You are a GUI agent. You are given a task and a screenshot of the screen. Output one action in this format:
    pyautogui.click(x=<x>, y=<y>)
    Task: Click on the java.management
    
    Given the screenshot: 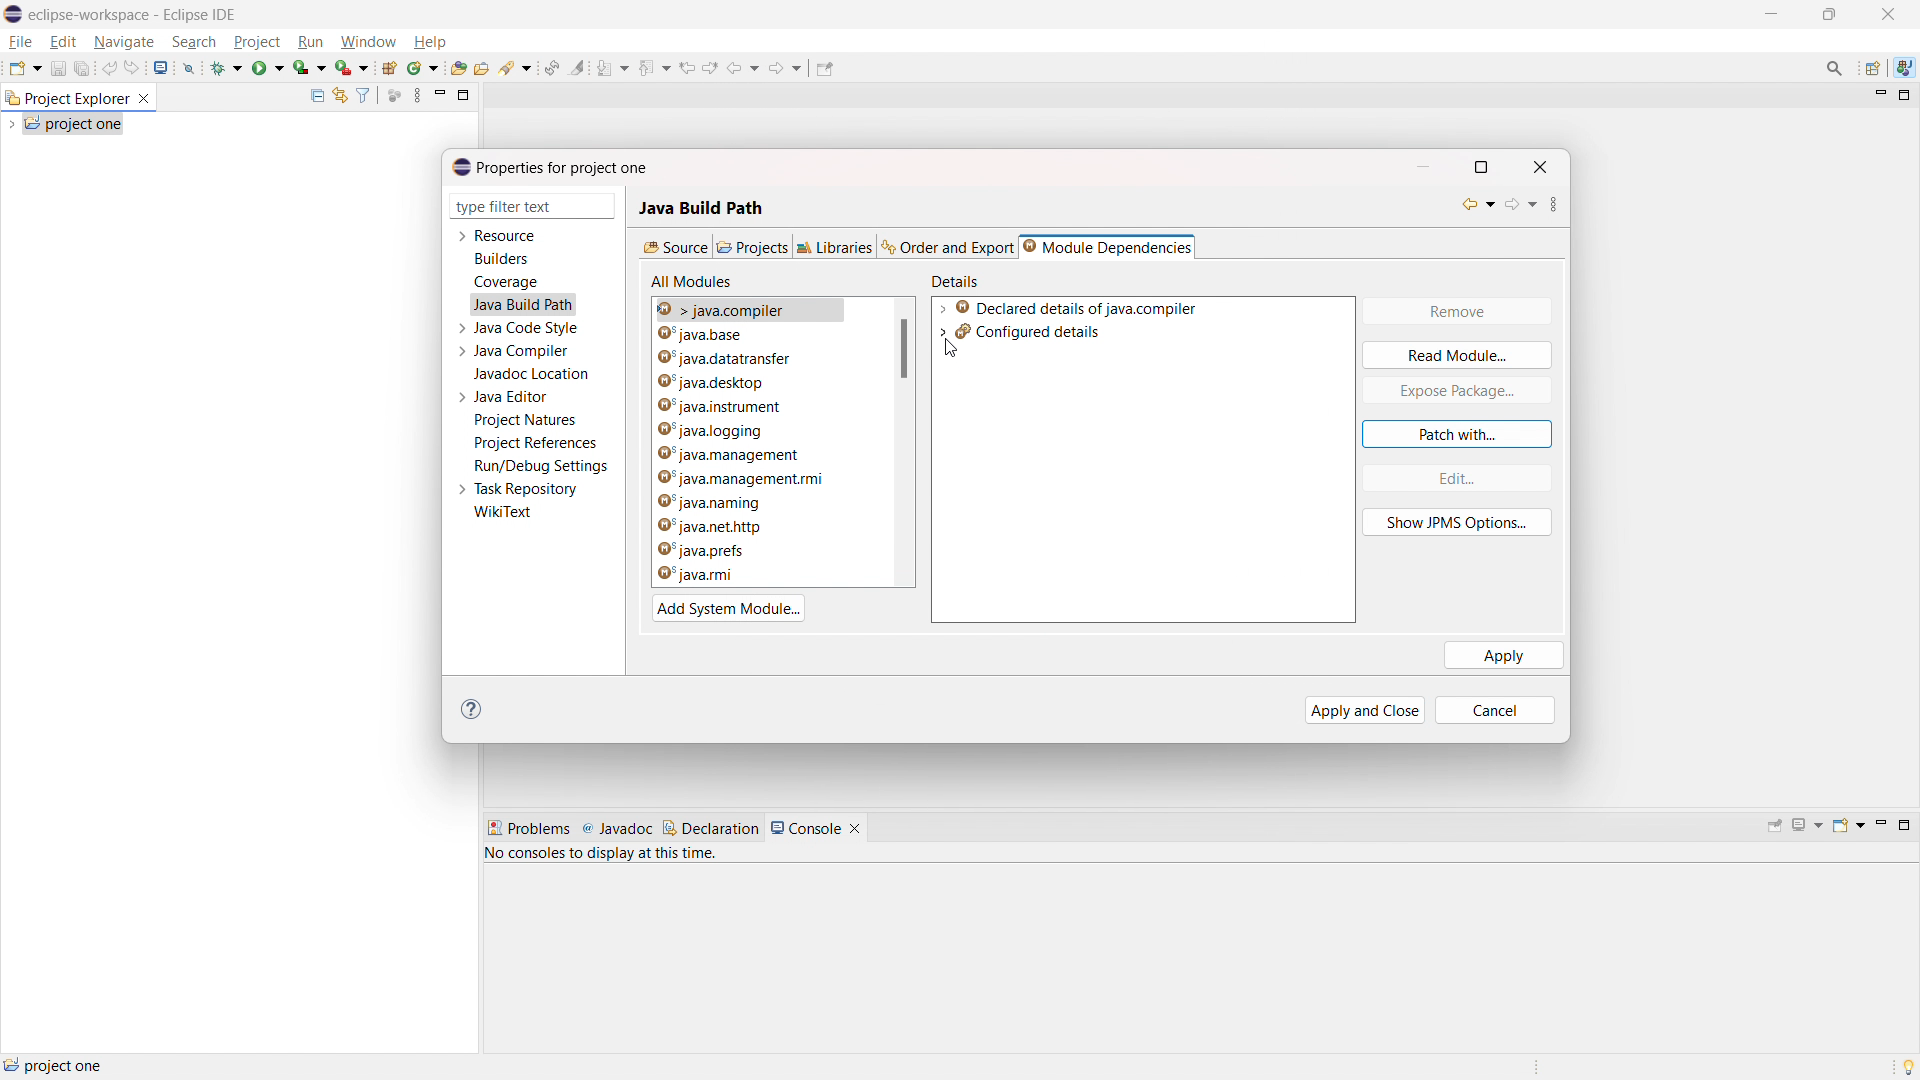 What is the action you would take?
    pyautogui.click(x=751, y=454)
    